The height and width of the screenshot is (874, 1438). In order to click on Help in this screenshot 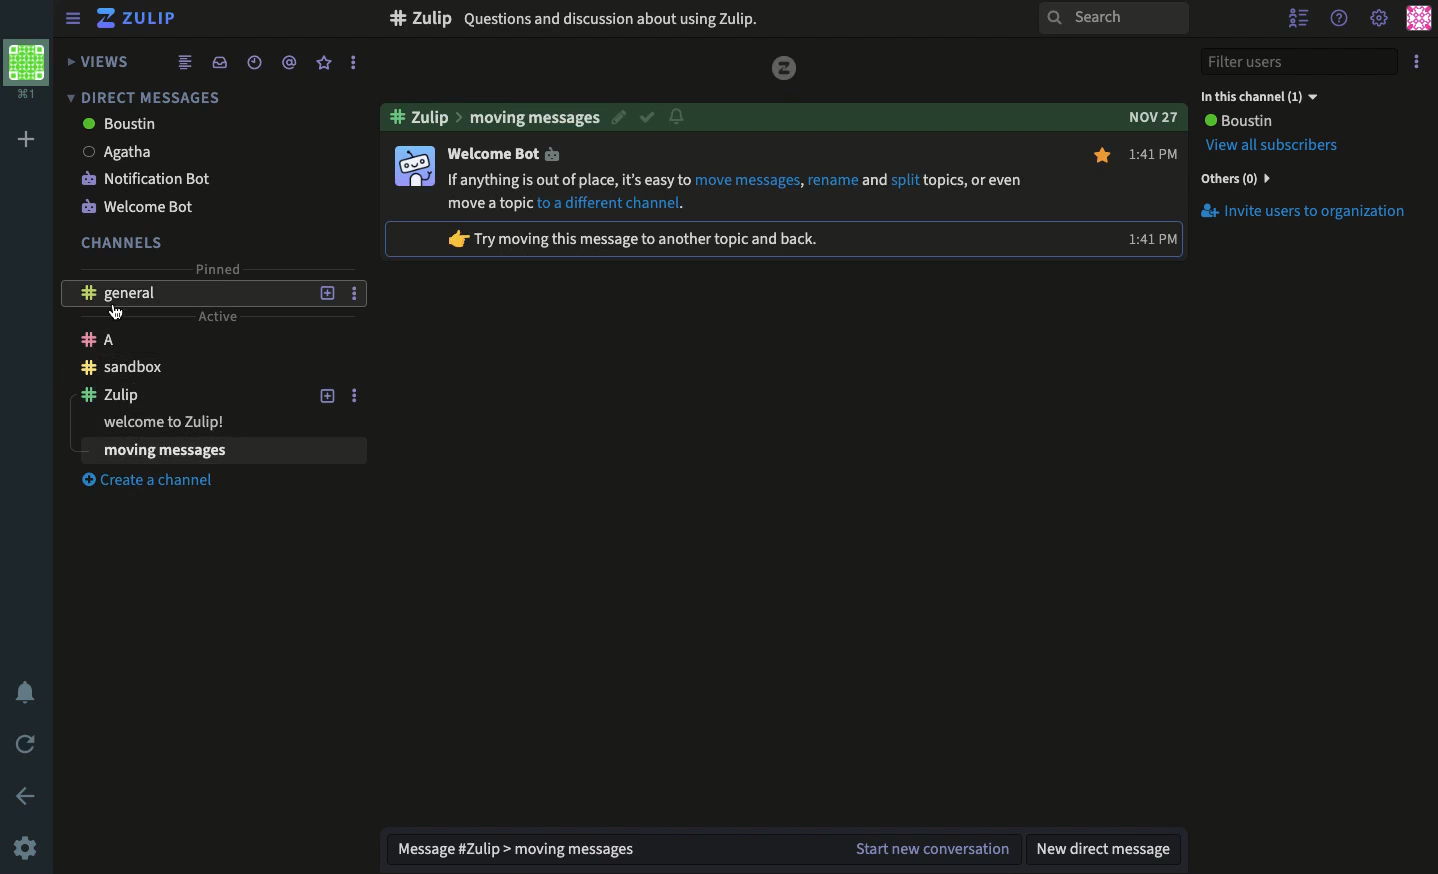, I will do `click(1340, 15)`.